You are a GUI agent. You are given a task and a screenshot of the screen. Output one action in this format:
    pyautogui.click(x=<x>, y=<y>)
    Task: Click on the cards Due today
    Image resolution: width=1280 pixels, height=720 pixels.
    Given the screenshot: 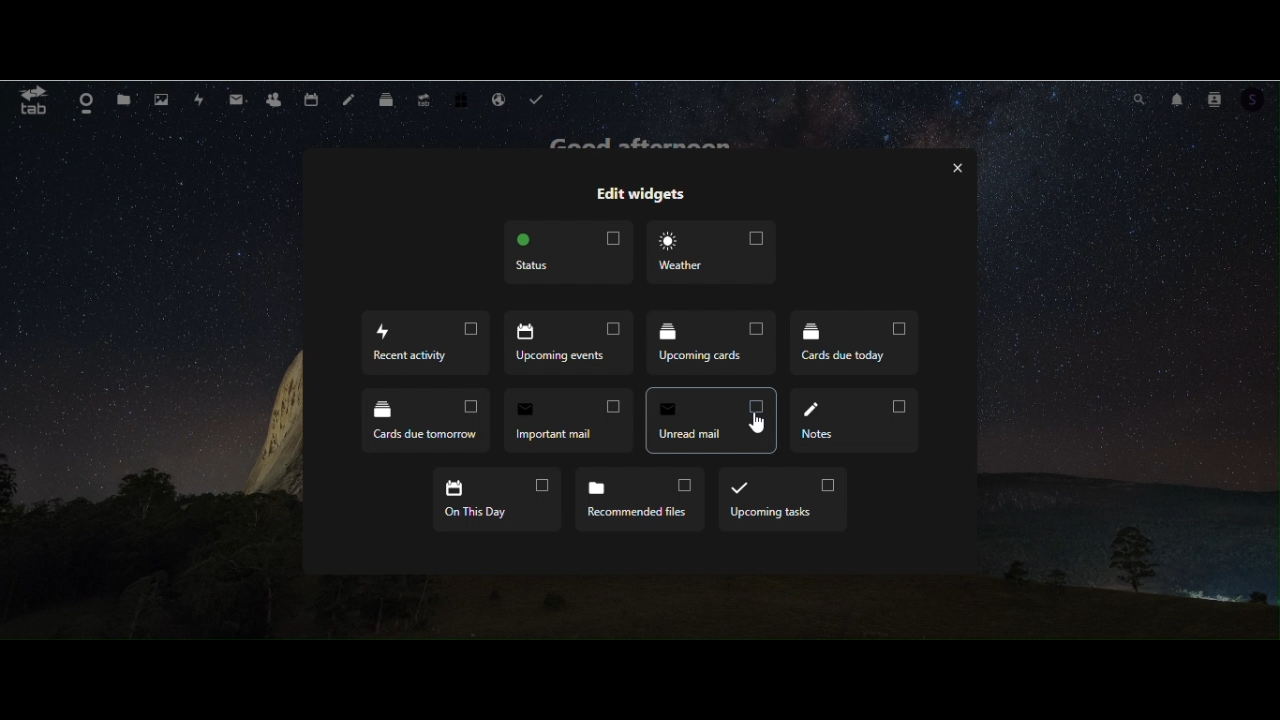 What is the action you would take?
    pyautogui.click(x=853, y=344)
    